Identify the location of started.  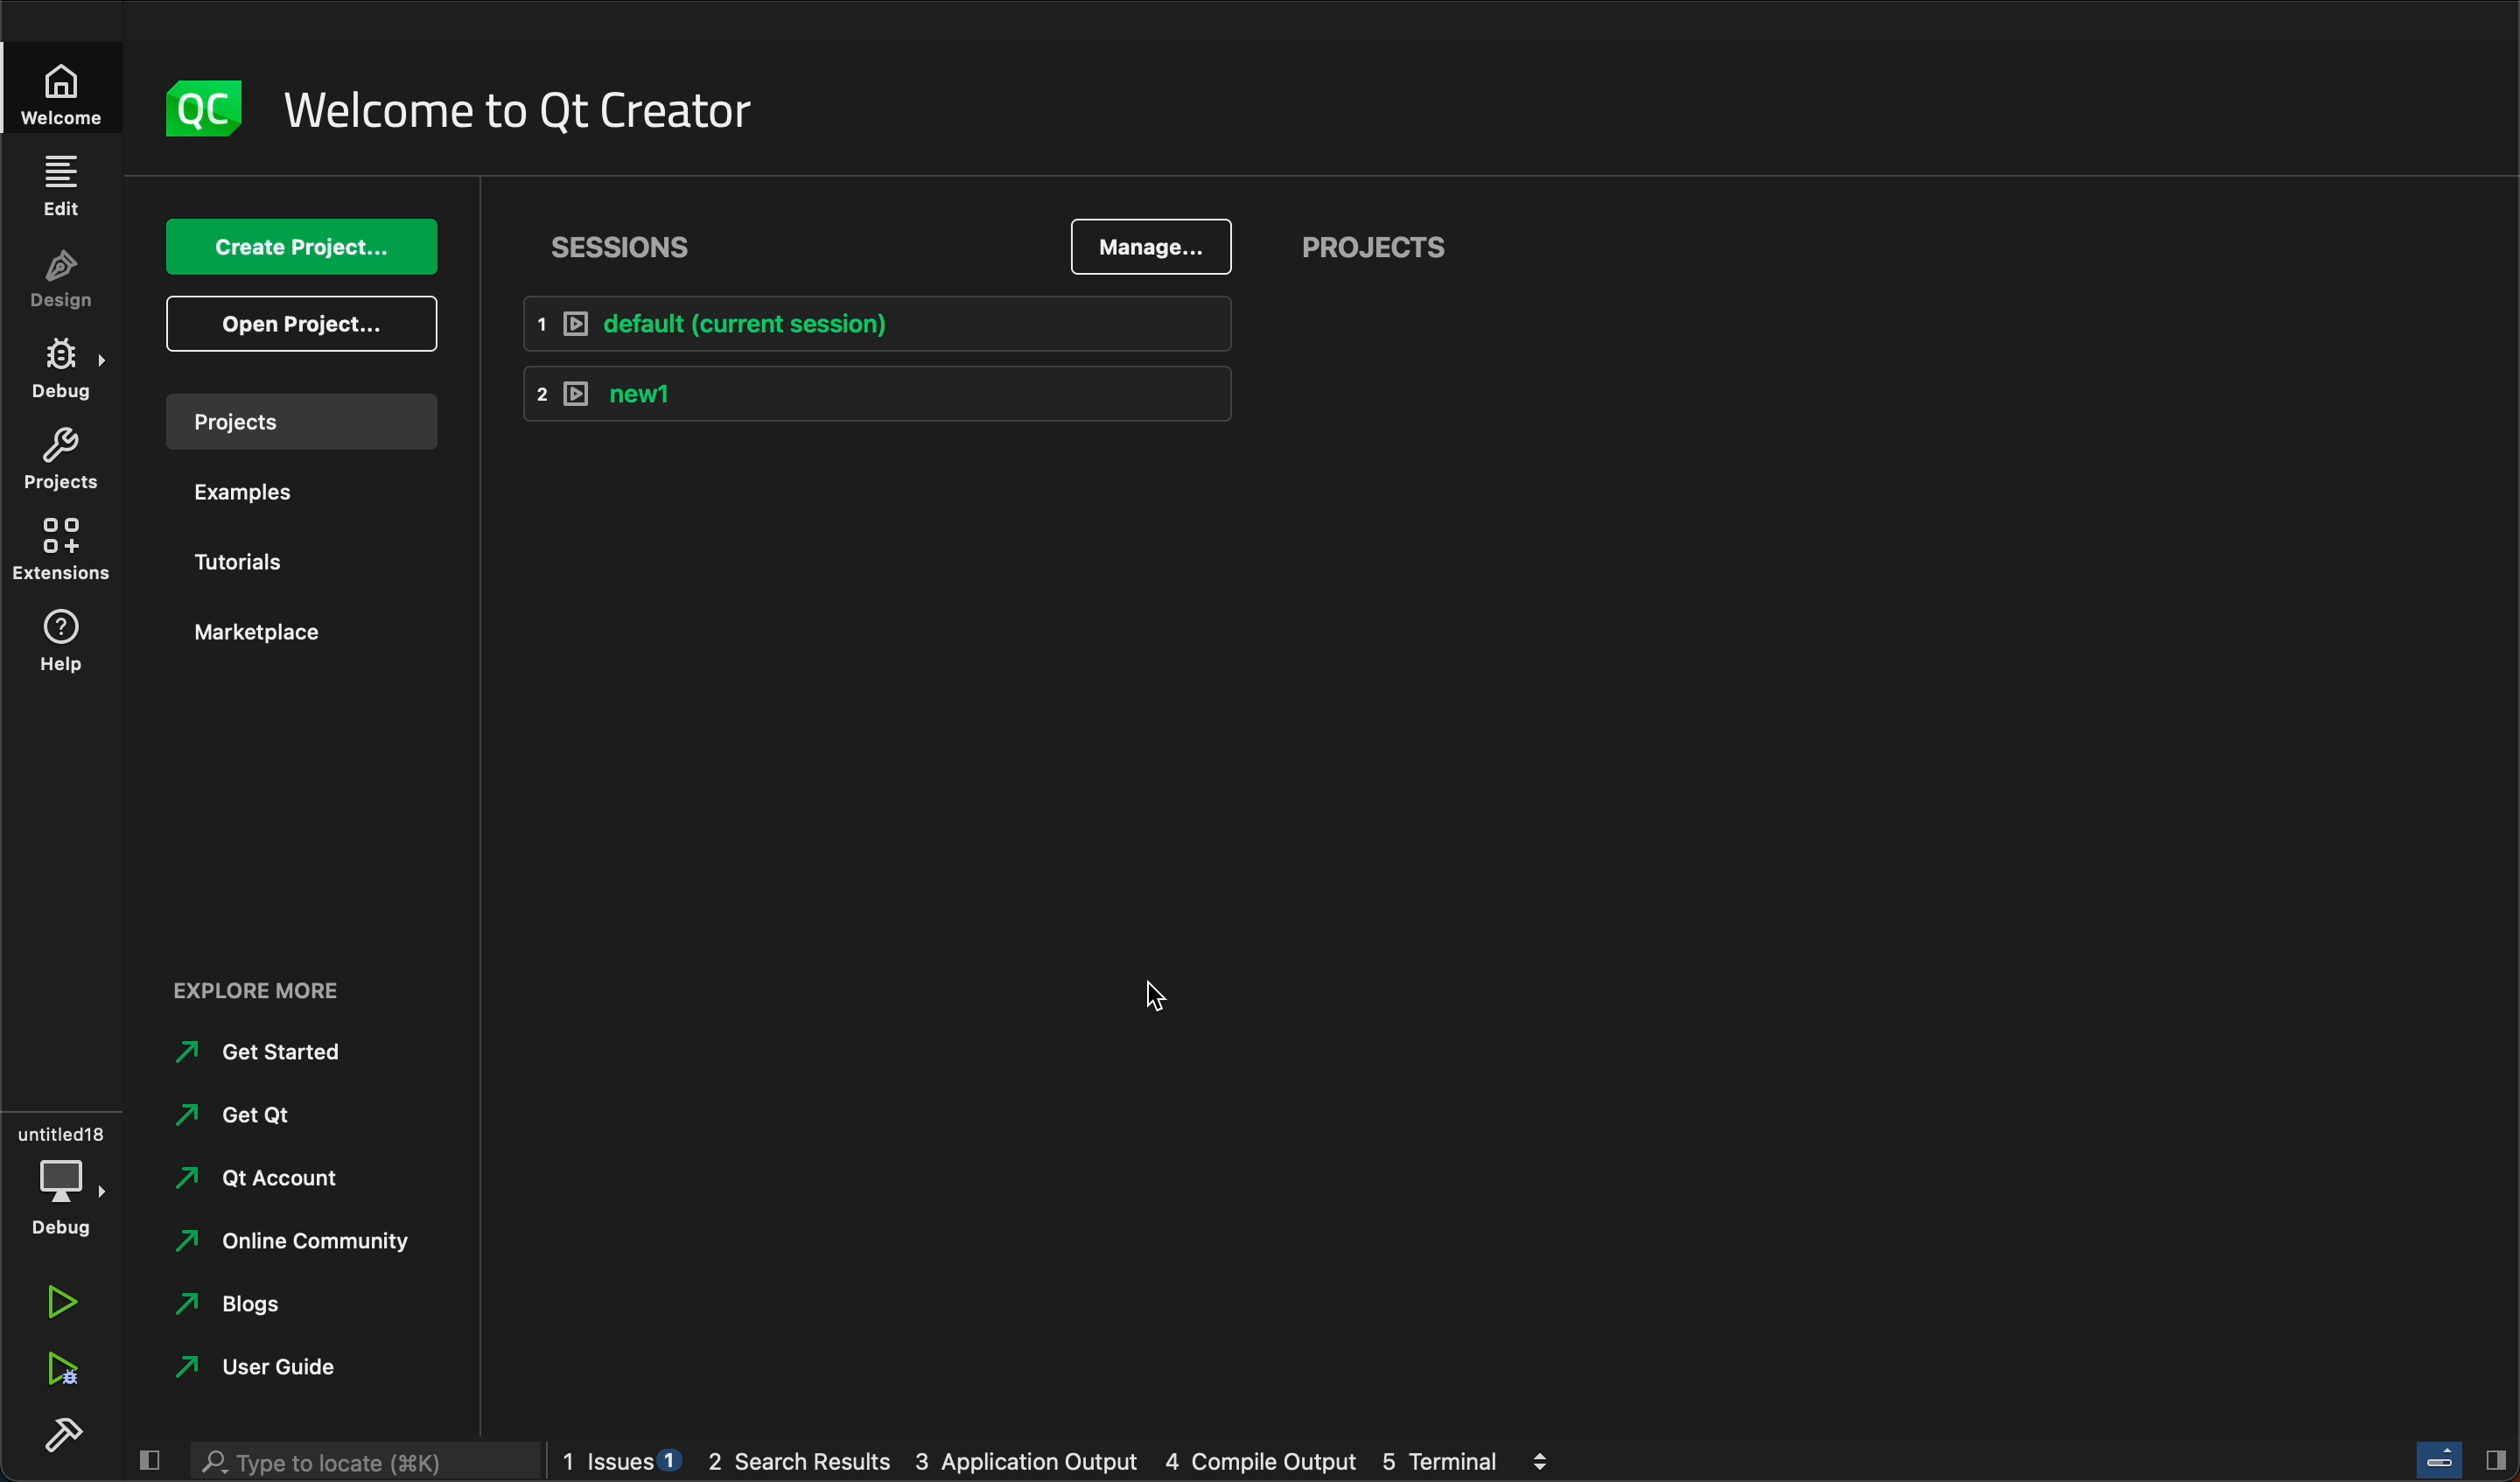
(257, 1050).